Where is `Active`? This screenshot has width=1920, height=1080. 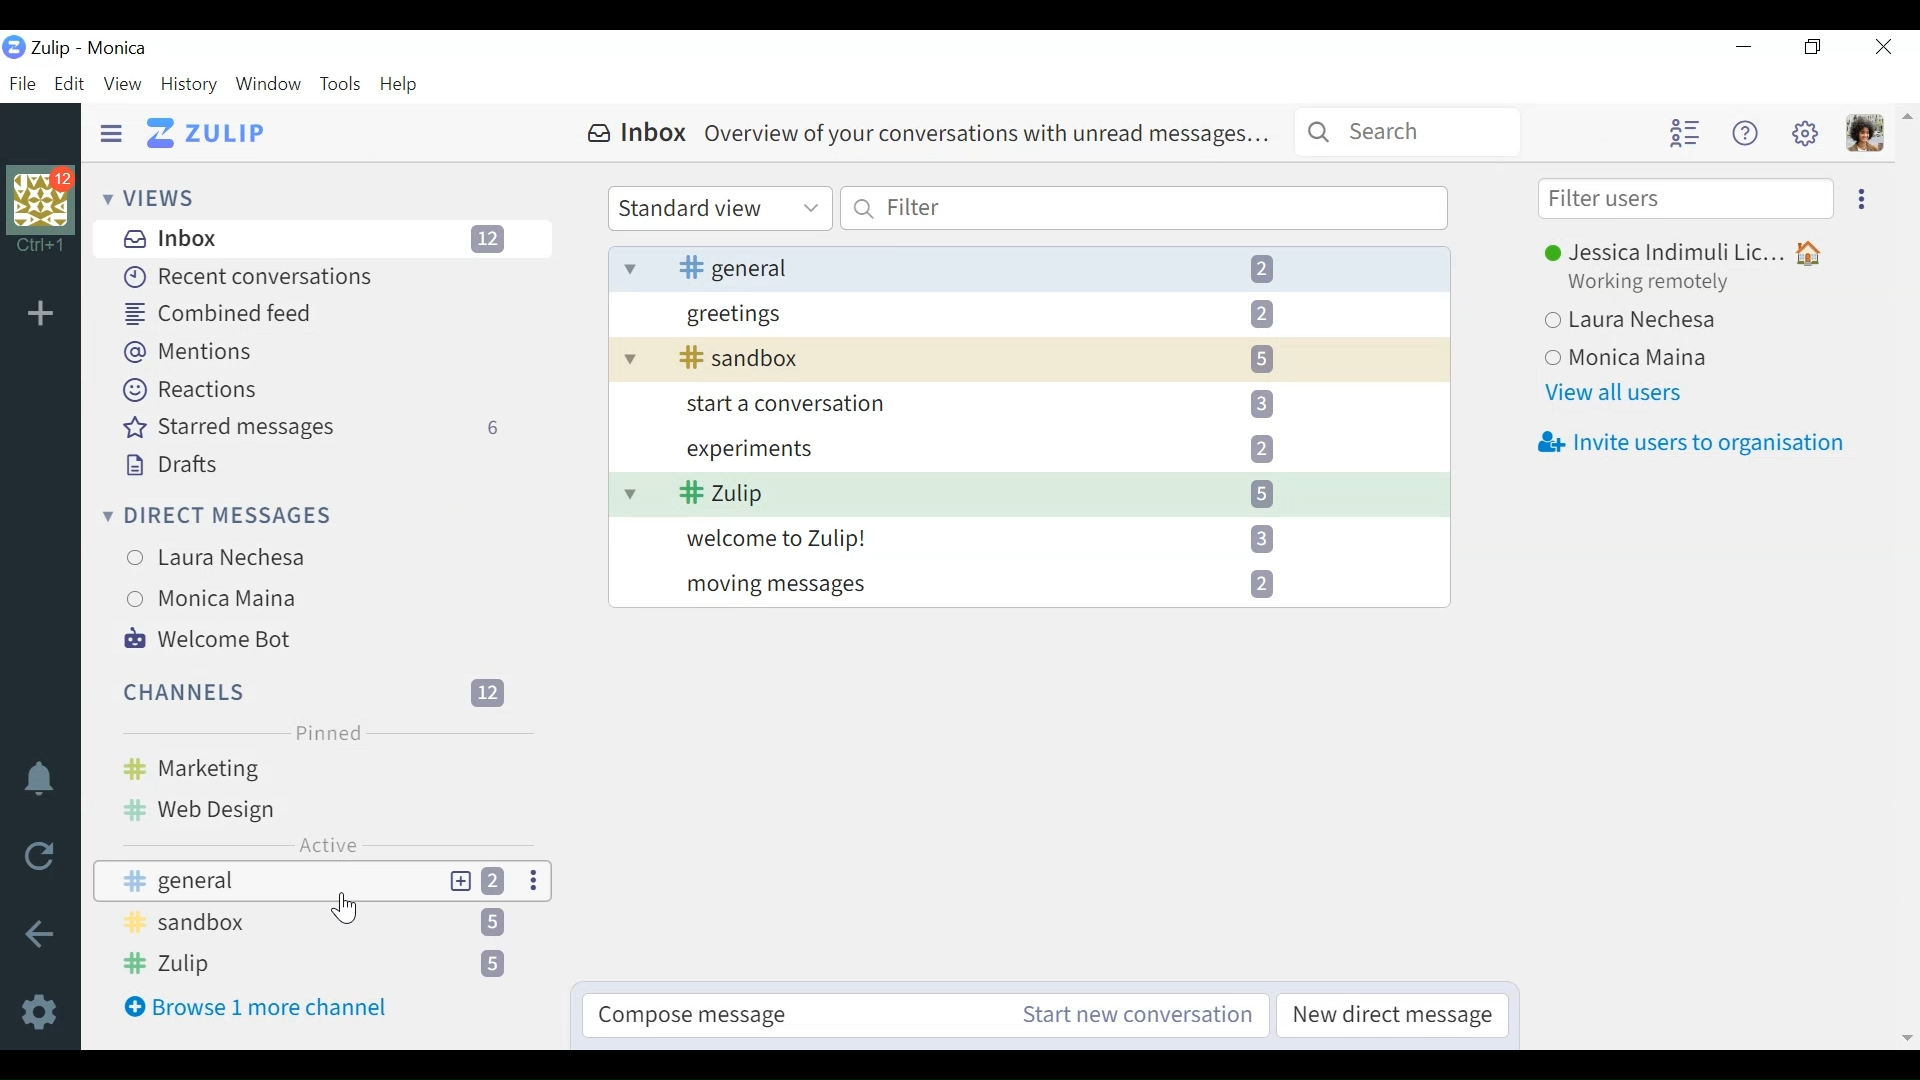 Active is located at coordinates (328, 844).